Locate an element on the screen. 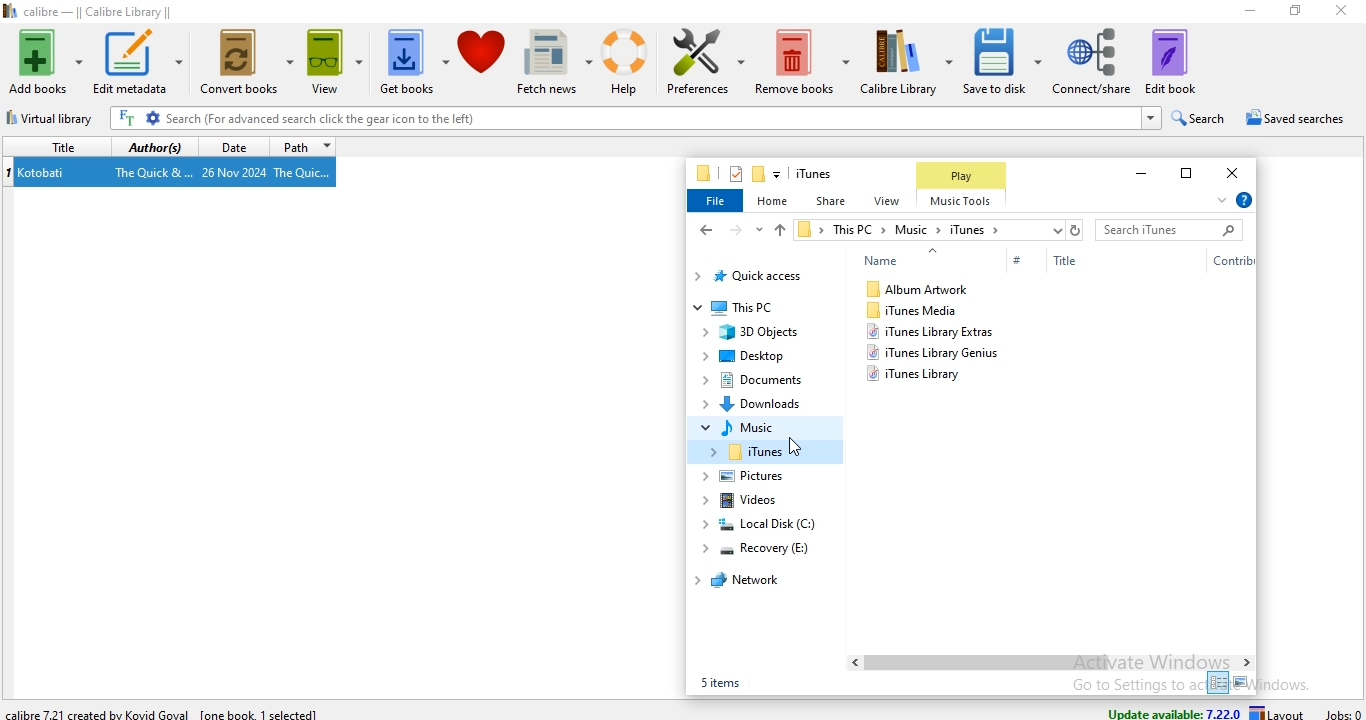 This screenshot has height=720, width=1366. edit book is located at coordinates (1171, 61).